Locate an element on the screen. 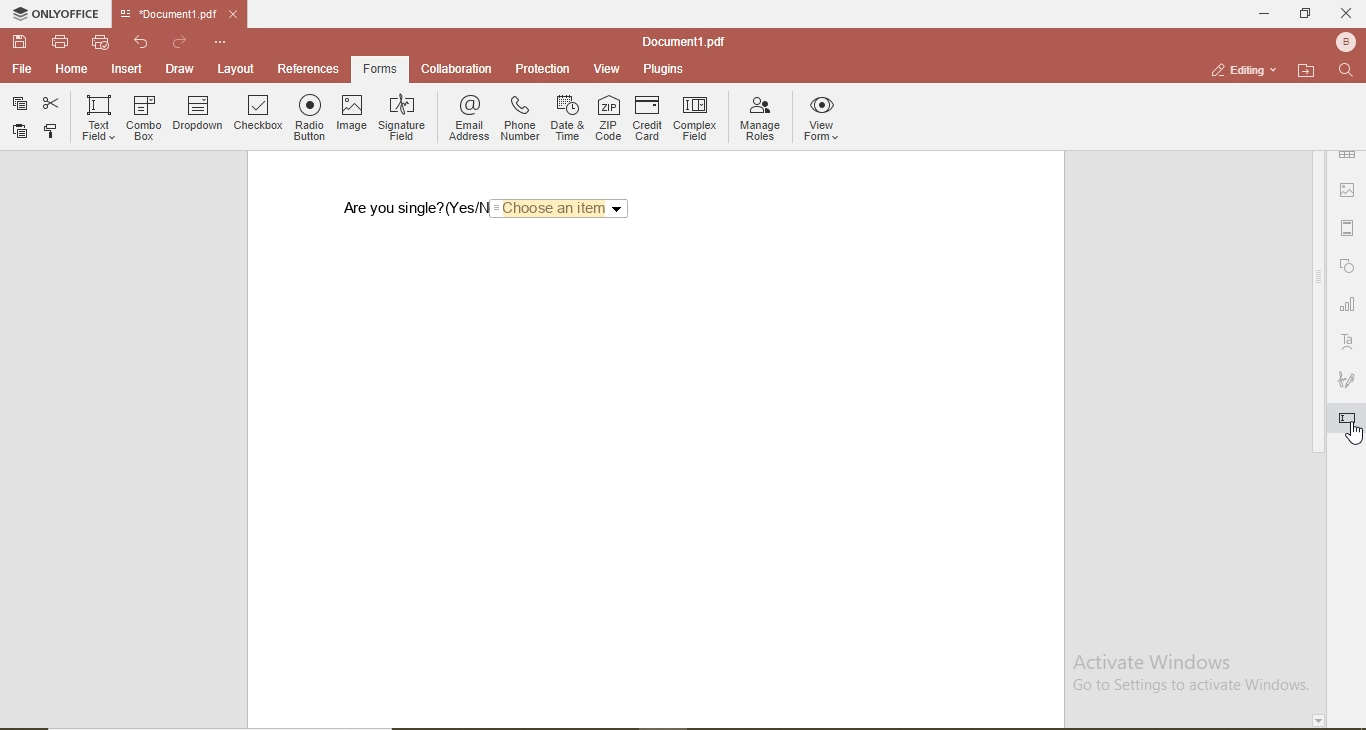 The height and width of the screenshot is (730, 1366). chart is located at coordinates (1348, 304).